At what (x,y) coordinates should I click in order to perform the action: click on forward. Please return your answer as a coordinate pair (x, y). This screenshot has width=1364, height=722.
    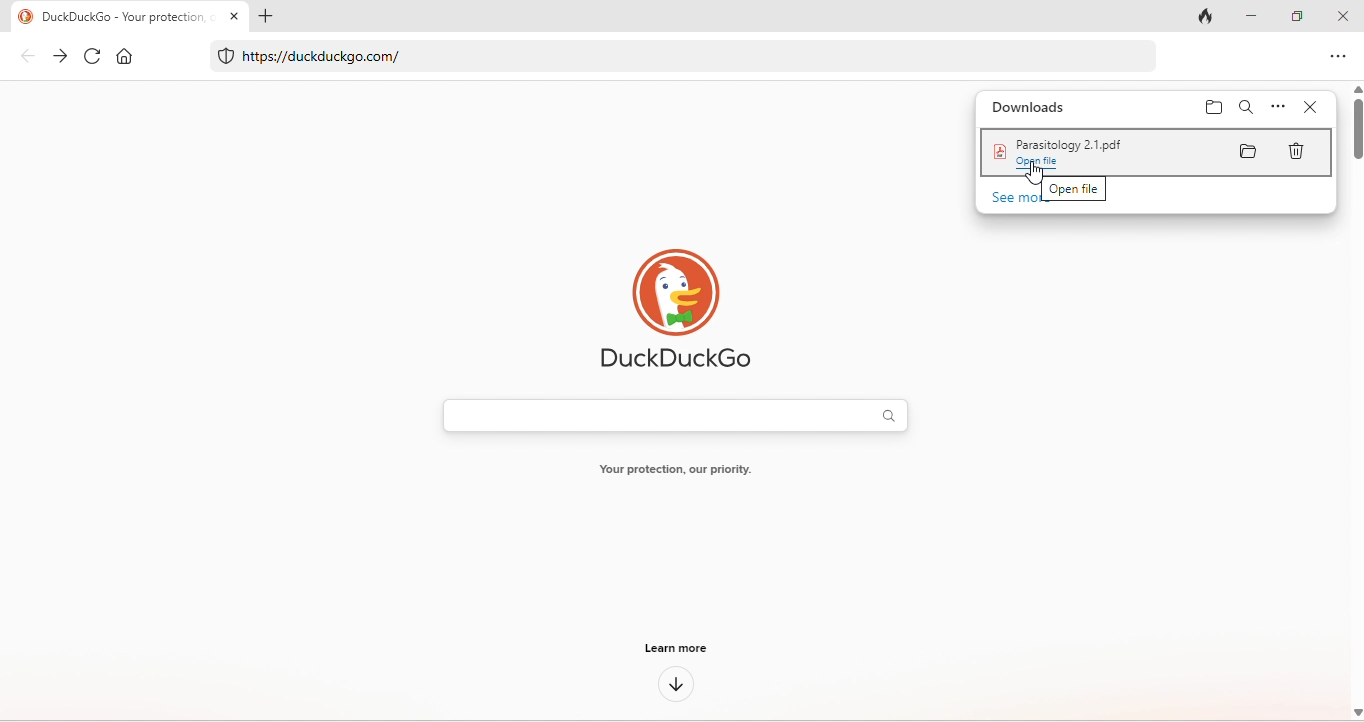
    Looking at the image, I should click on (58, 57).